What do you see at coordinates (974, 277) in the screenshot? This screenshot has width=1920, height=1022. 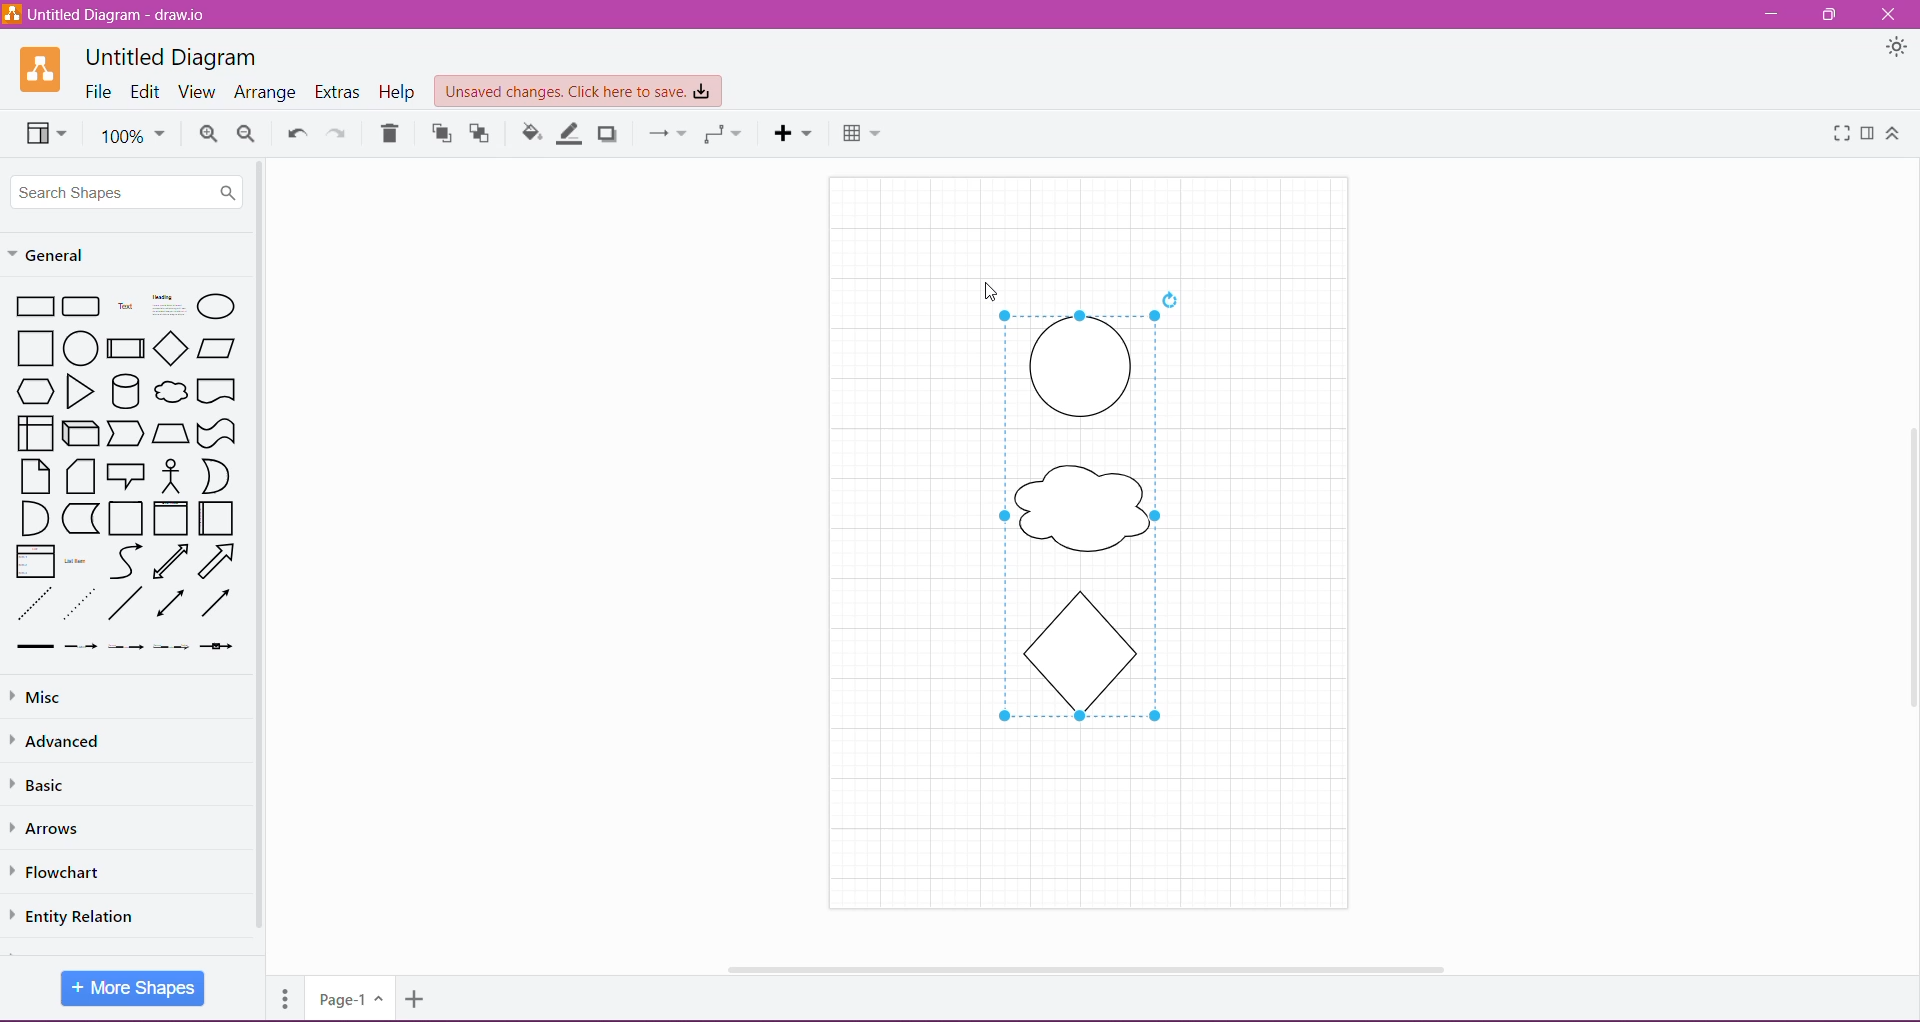 I see `Cursor` at bounding box center [974, 277].